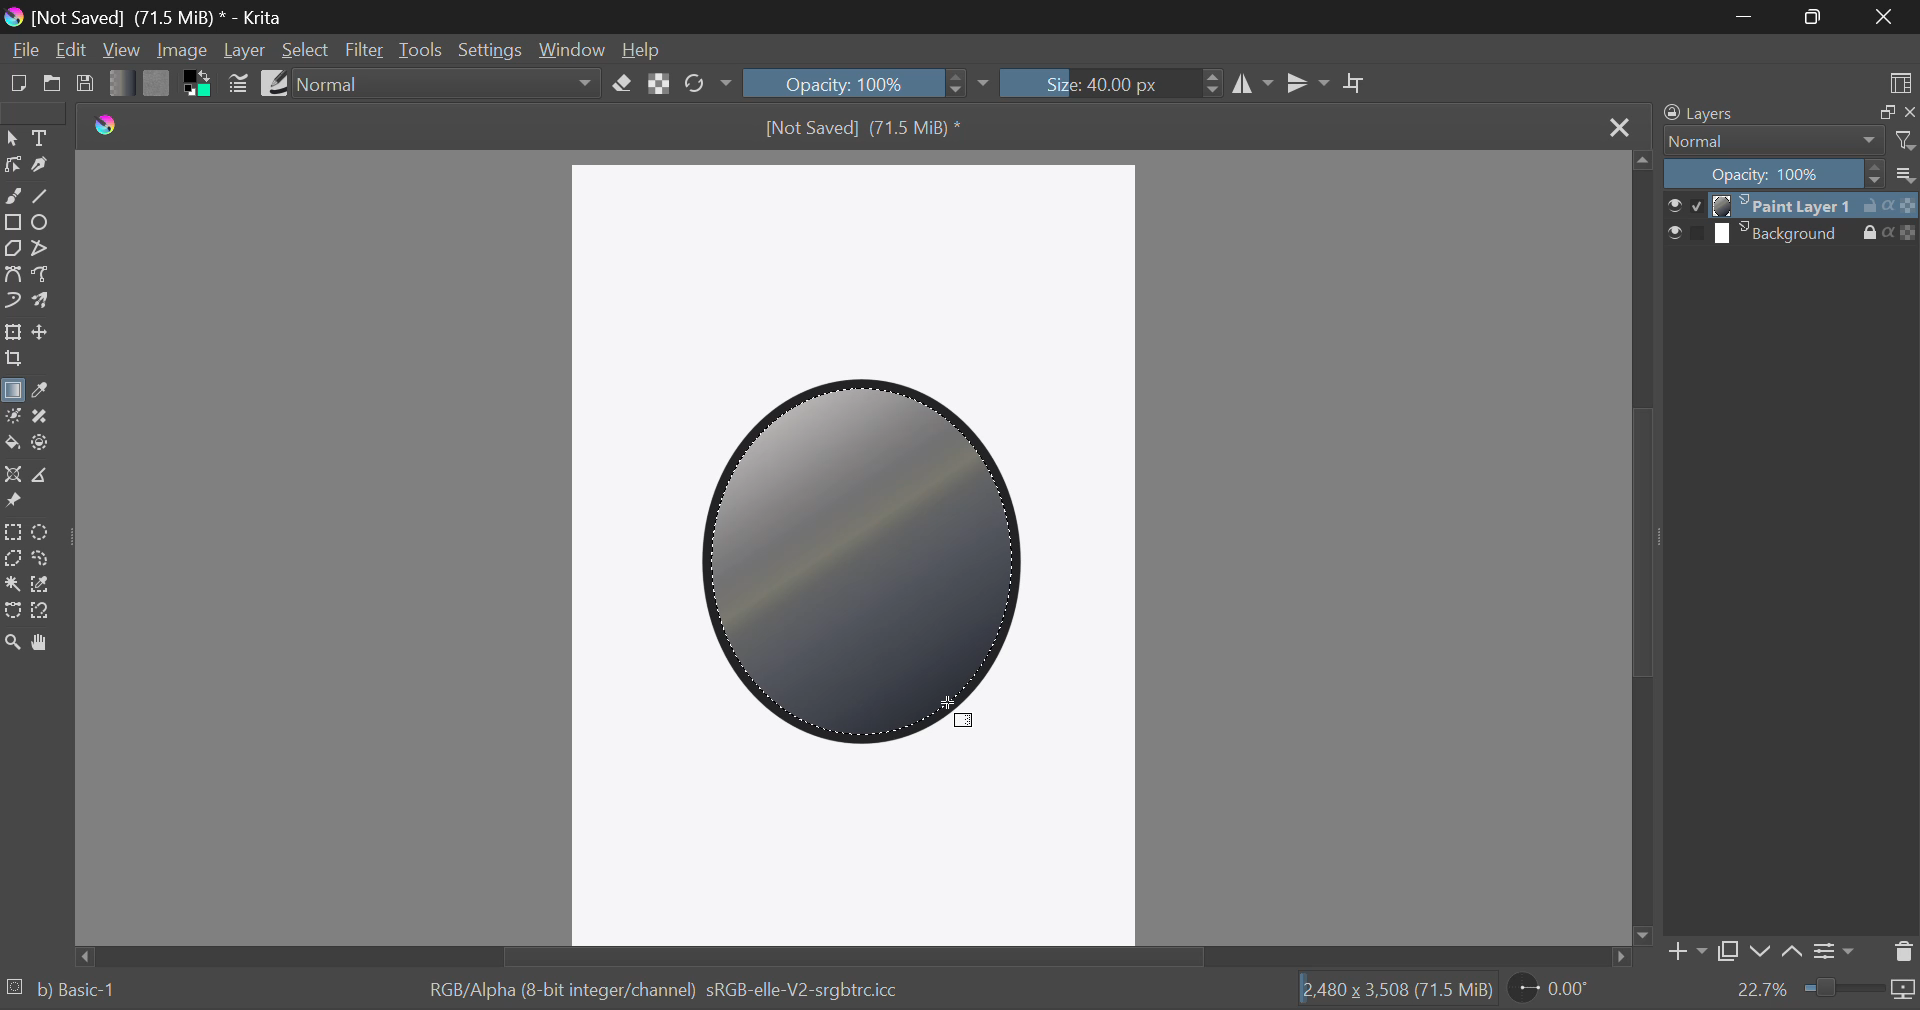 The height and width of the screenshot is (1010, 1920). I want to click on Metallic Gradient Applied, so click(857, 559).